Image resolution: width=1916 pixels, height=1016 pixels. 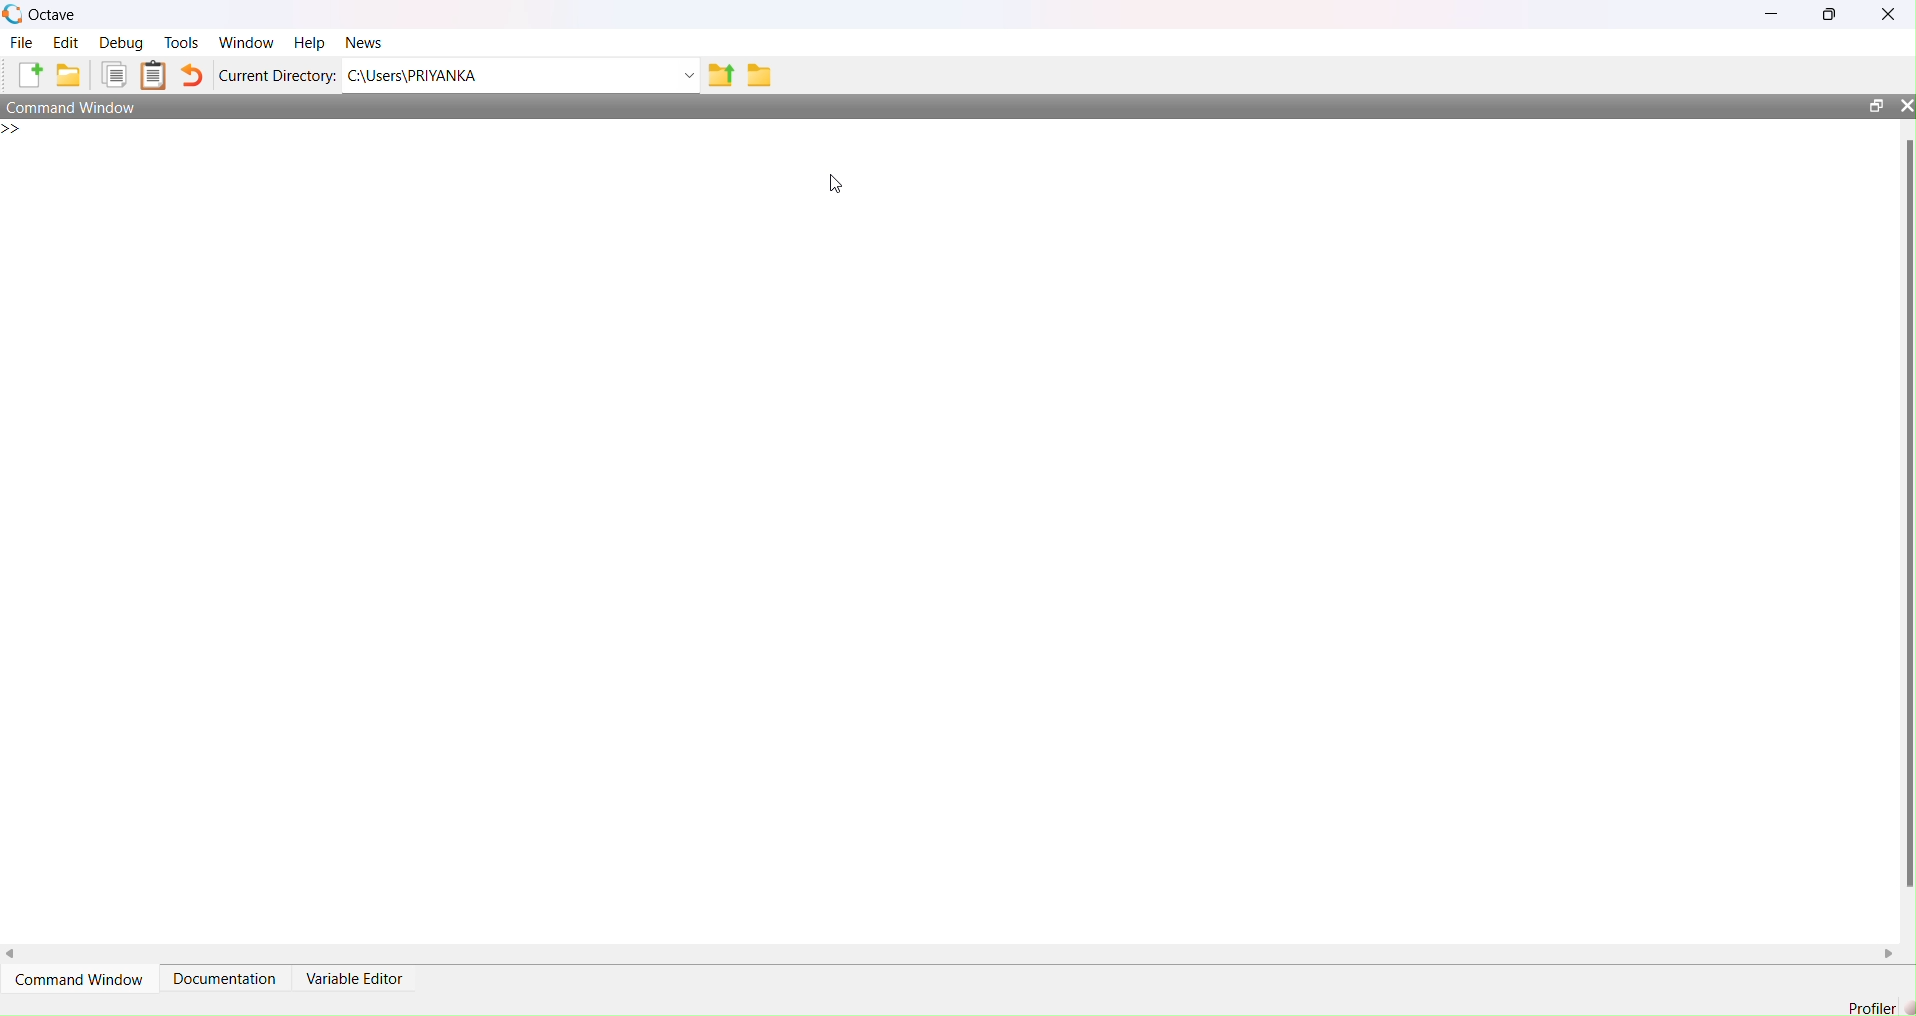 What do you see at coordinates (179, 44) in the screenshot?
I see `Tools` at bounding box center [179, 44].